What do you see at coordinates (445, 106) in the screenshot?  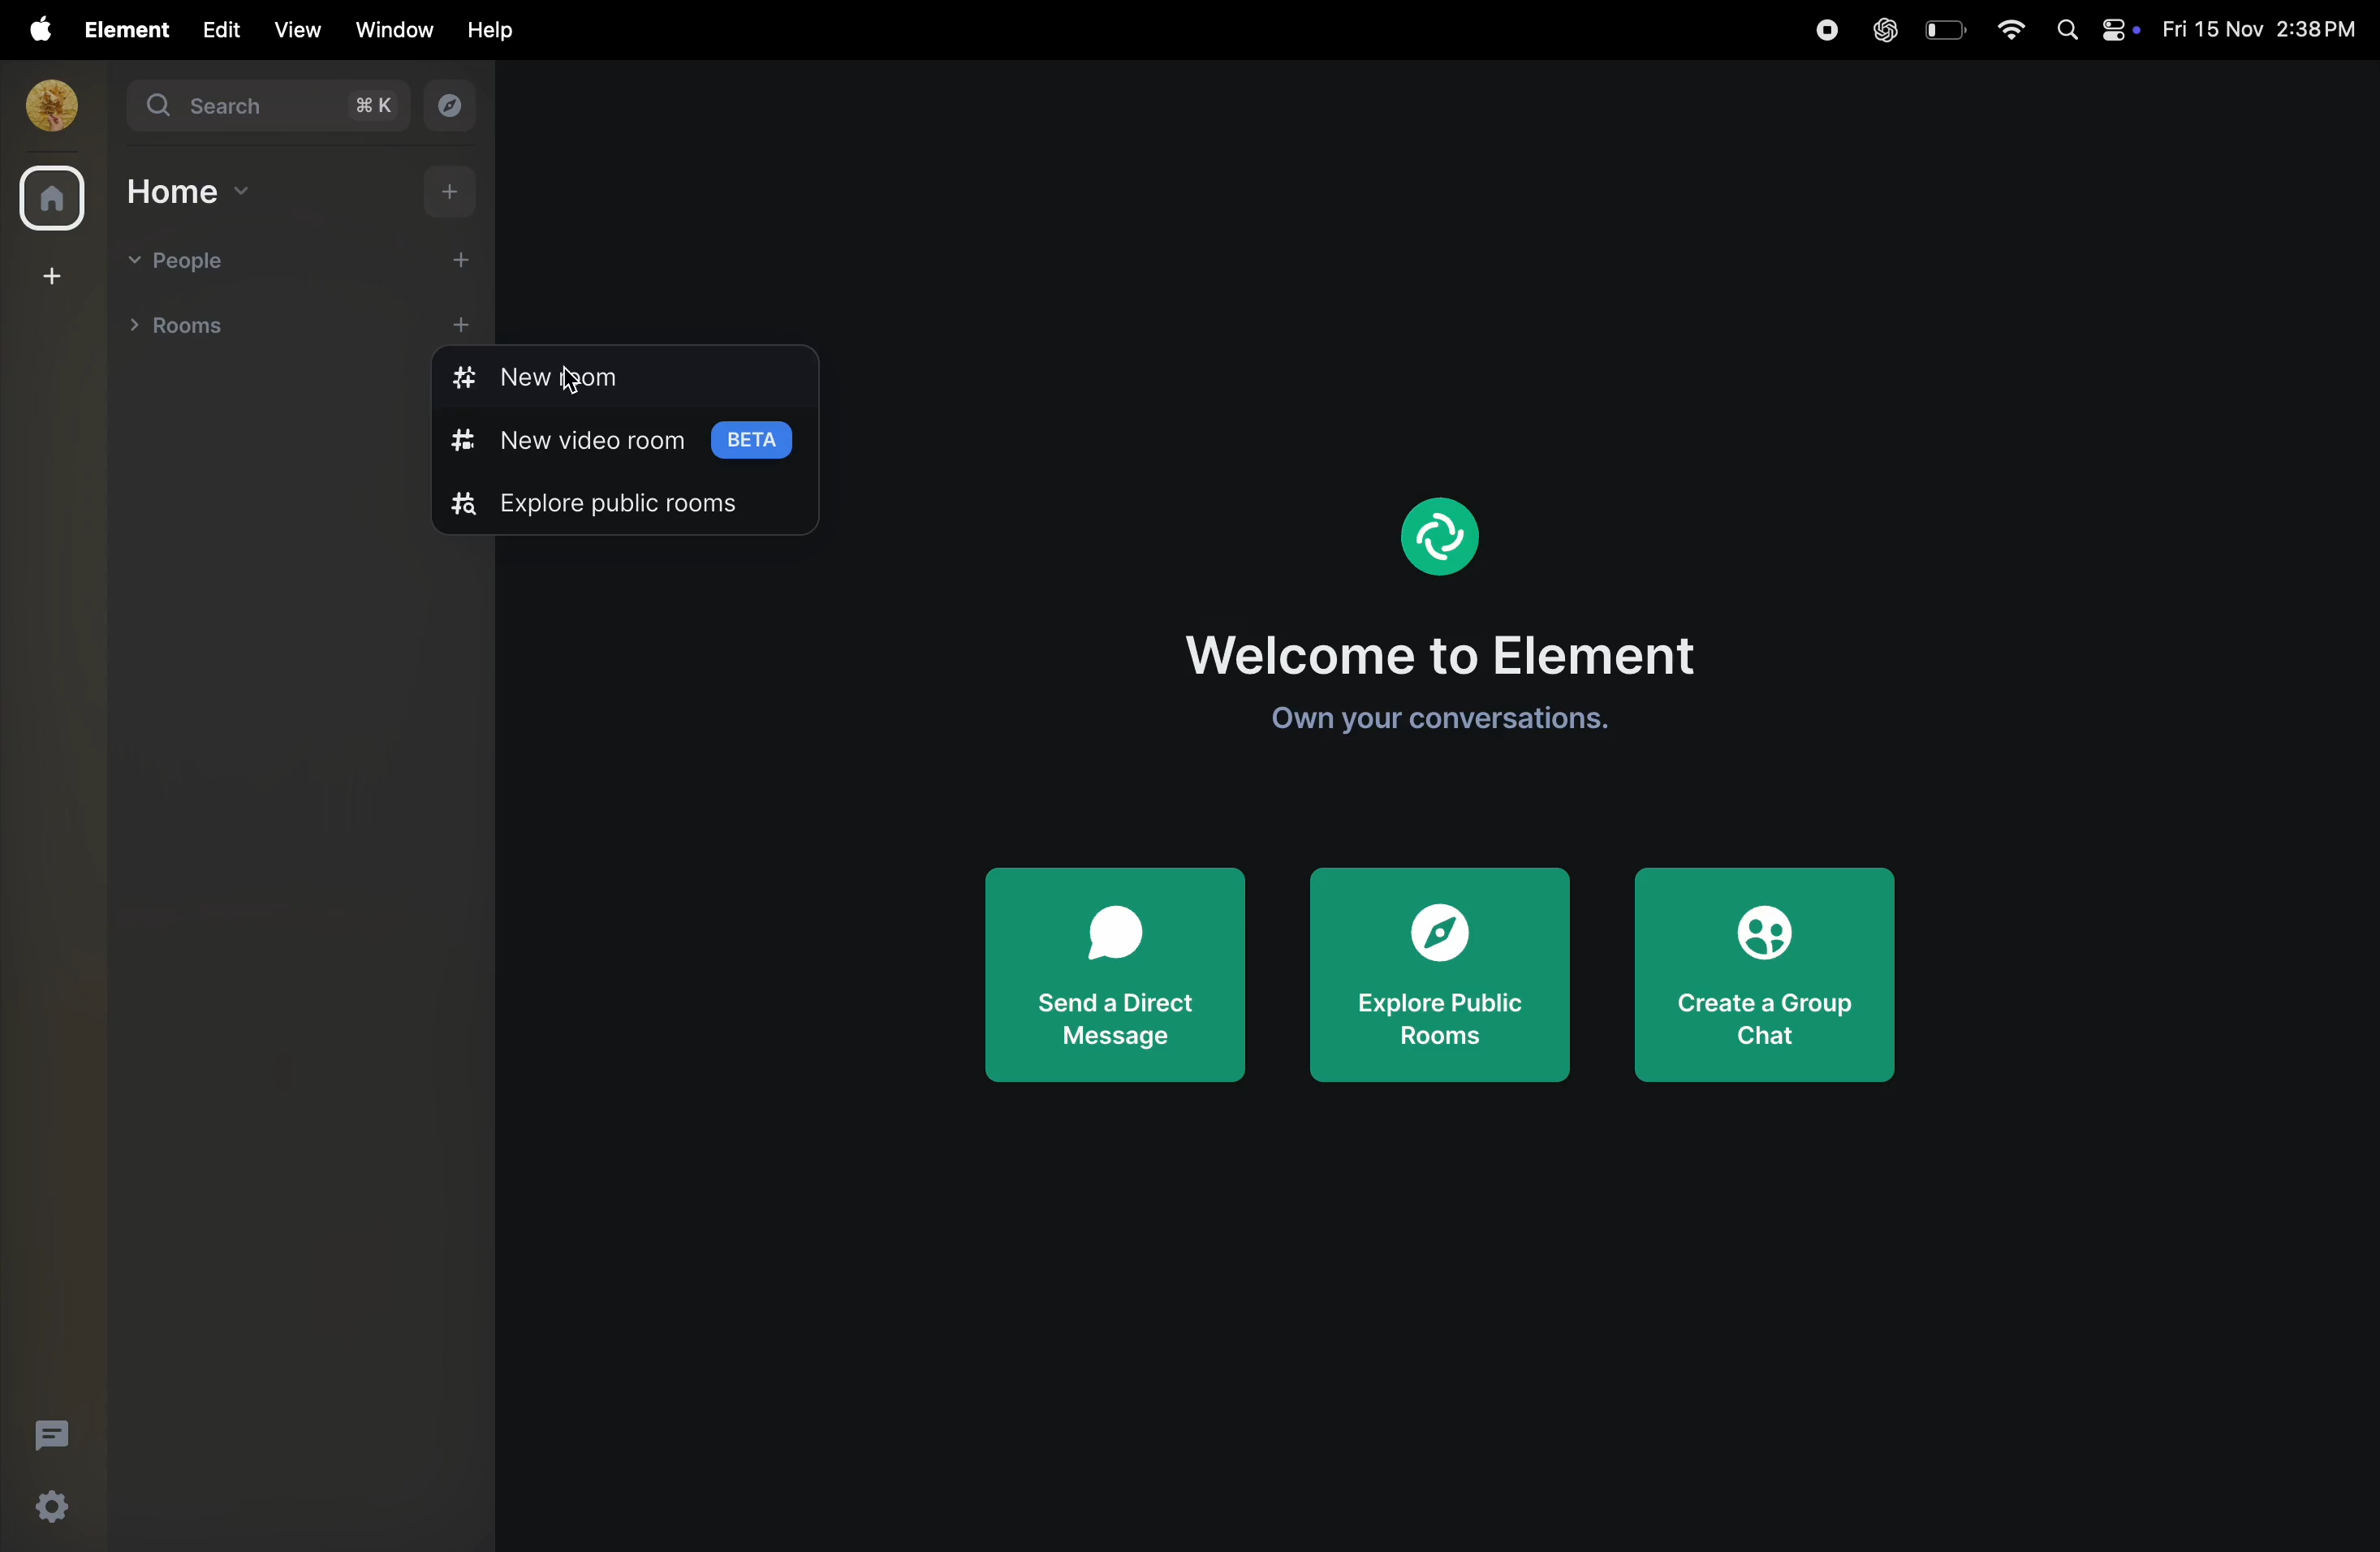 I see `explore` at bounding box center [445, 106].